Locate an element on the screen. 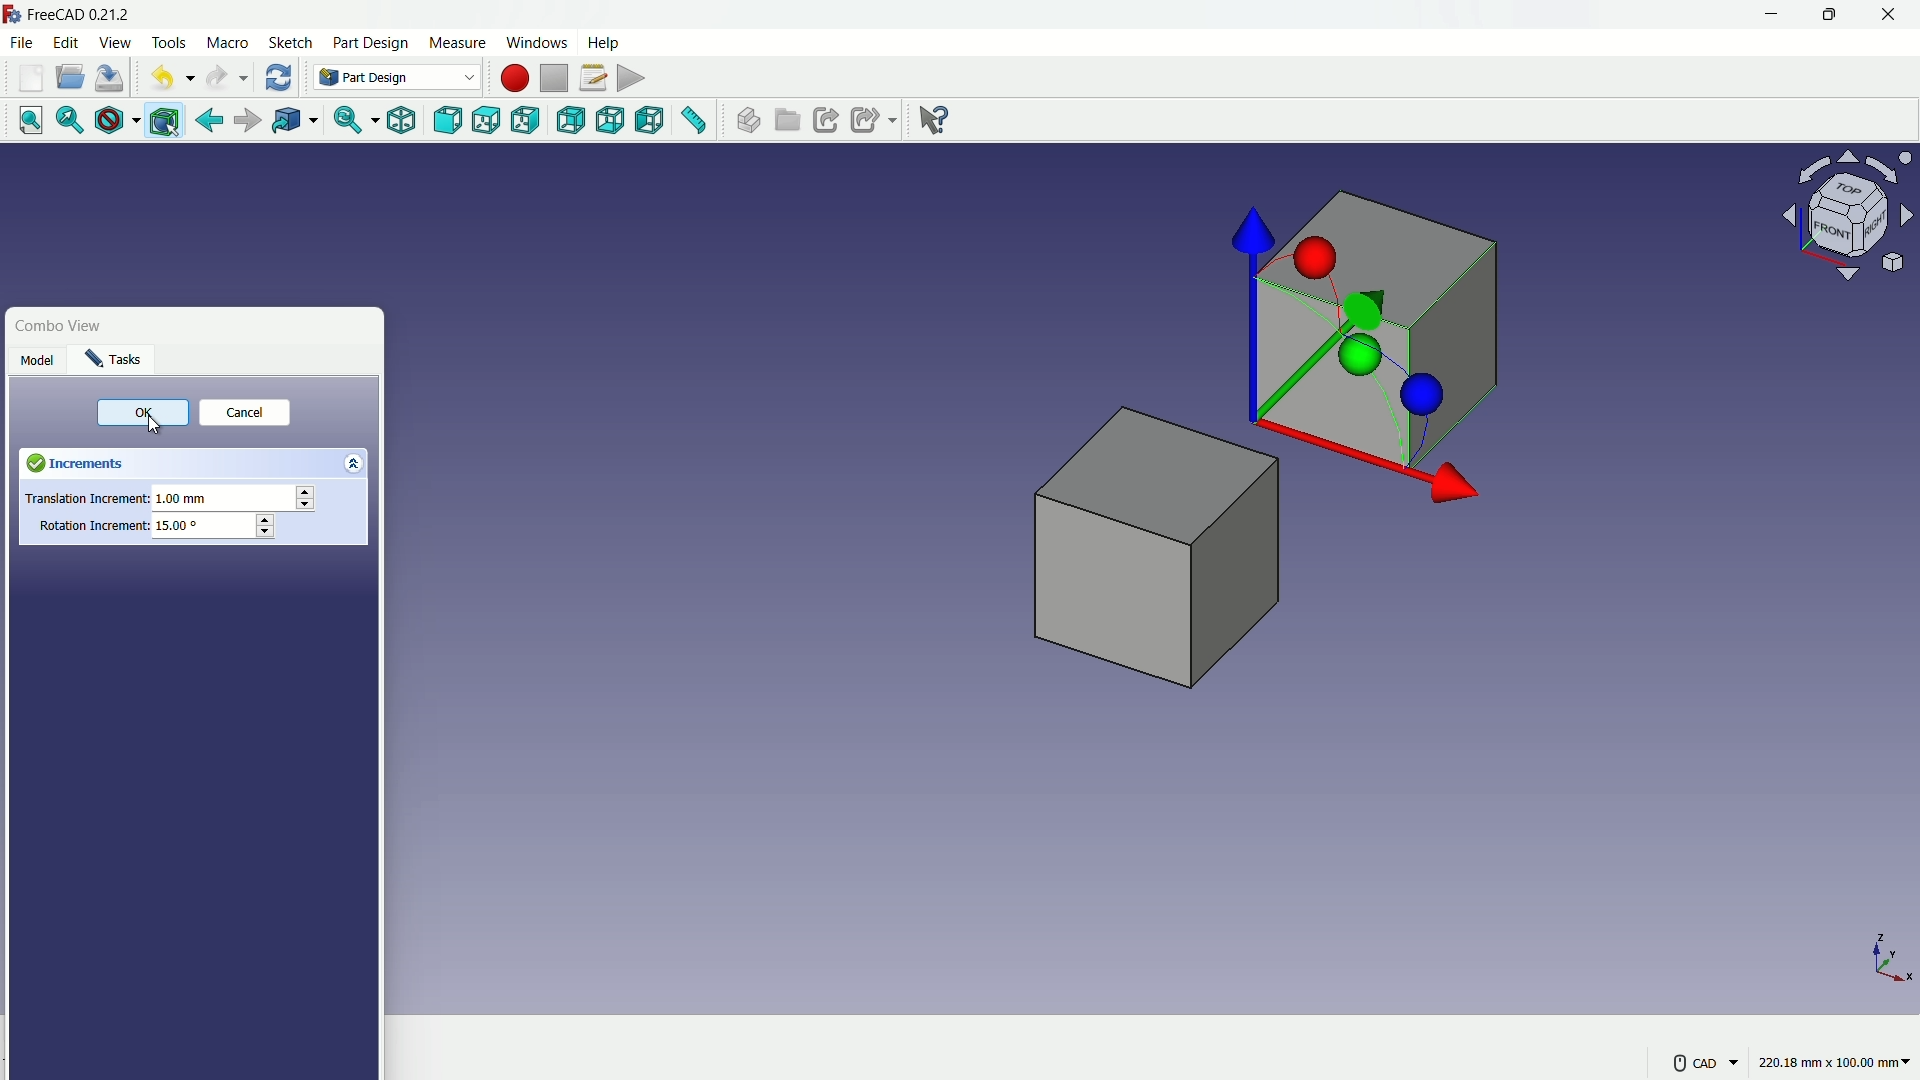  15.00 is located at coordinates (178, 525).